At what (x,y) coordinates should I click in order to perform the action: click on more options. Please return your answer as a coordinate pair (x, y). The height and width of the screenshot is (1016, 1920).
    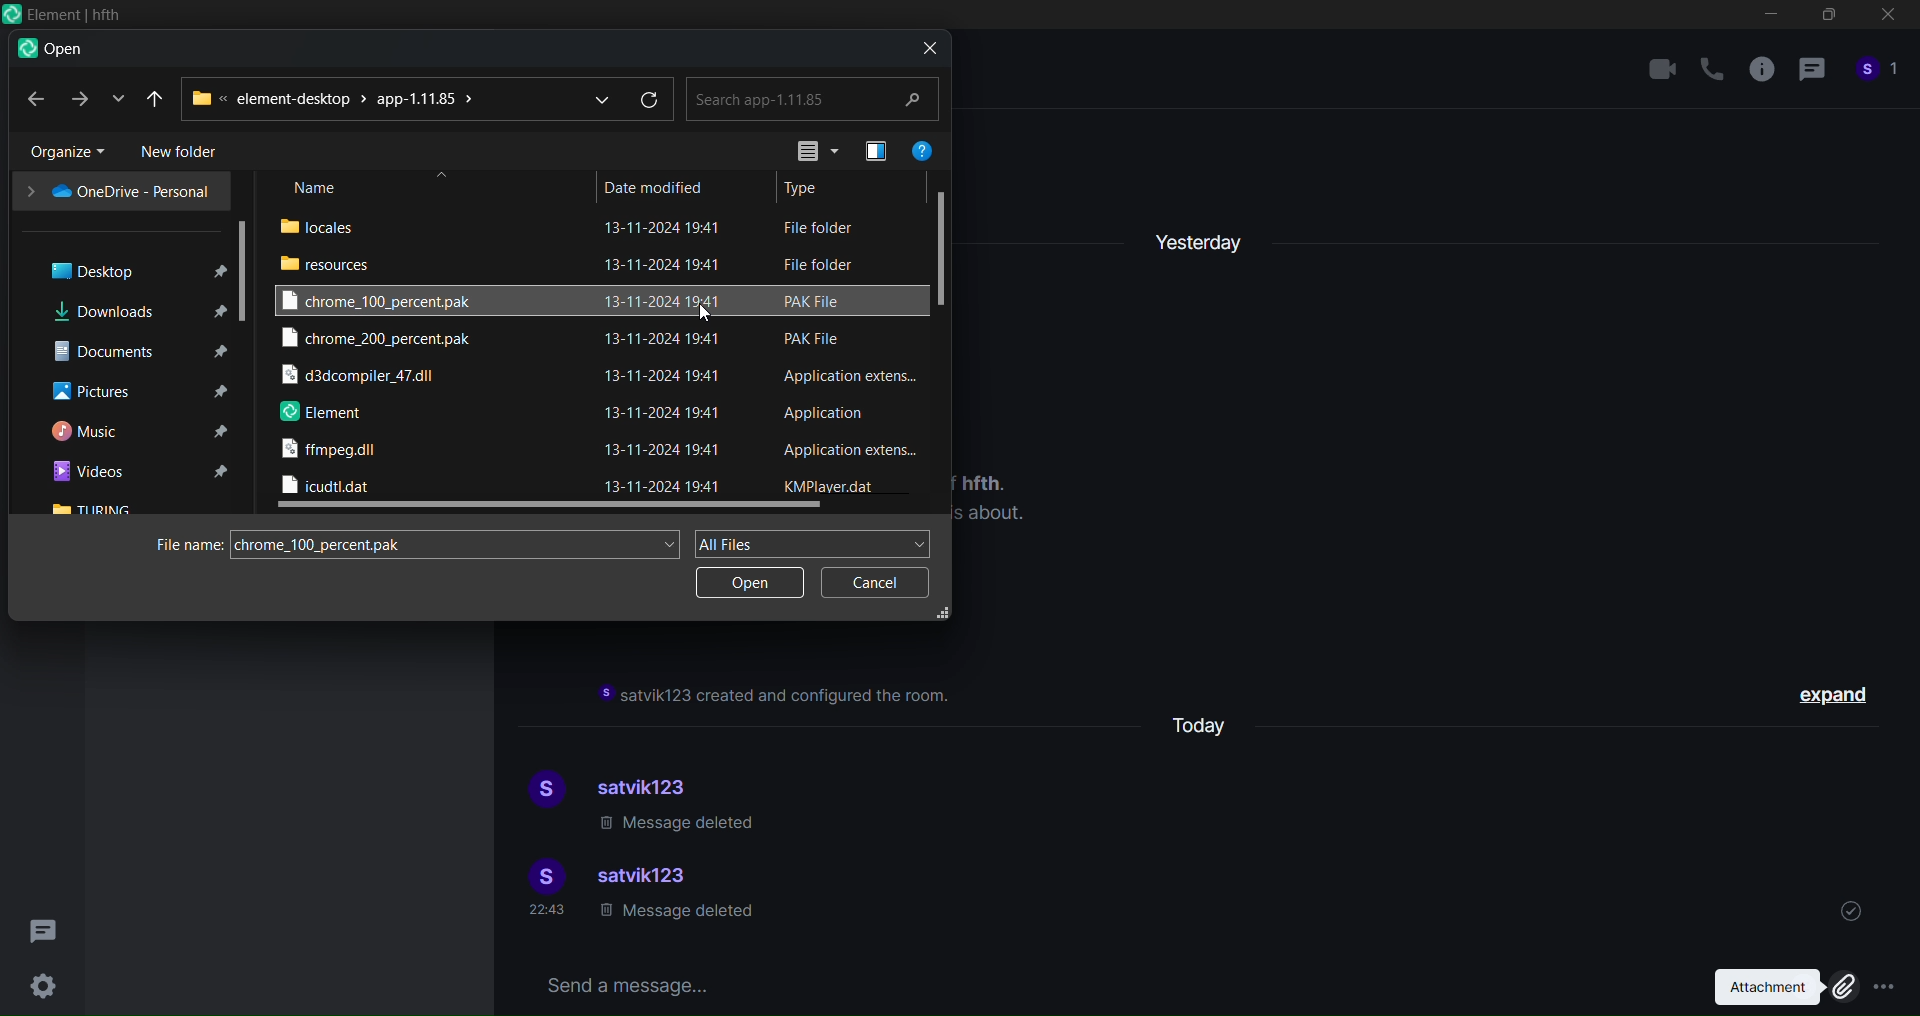
    Looking at the image, I should click on (1886, 988).